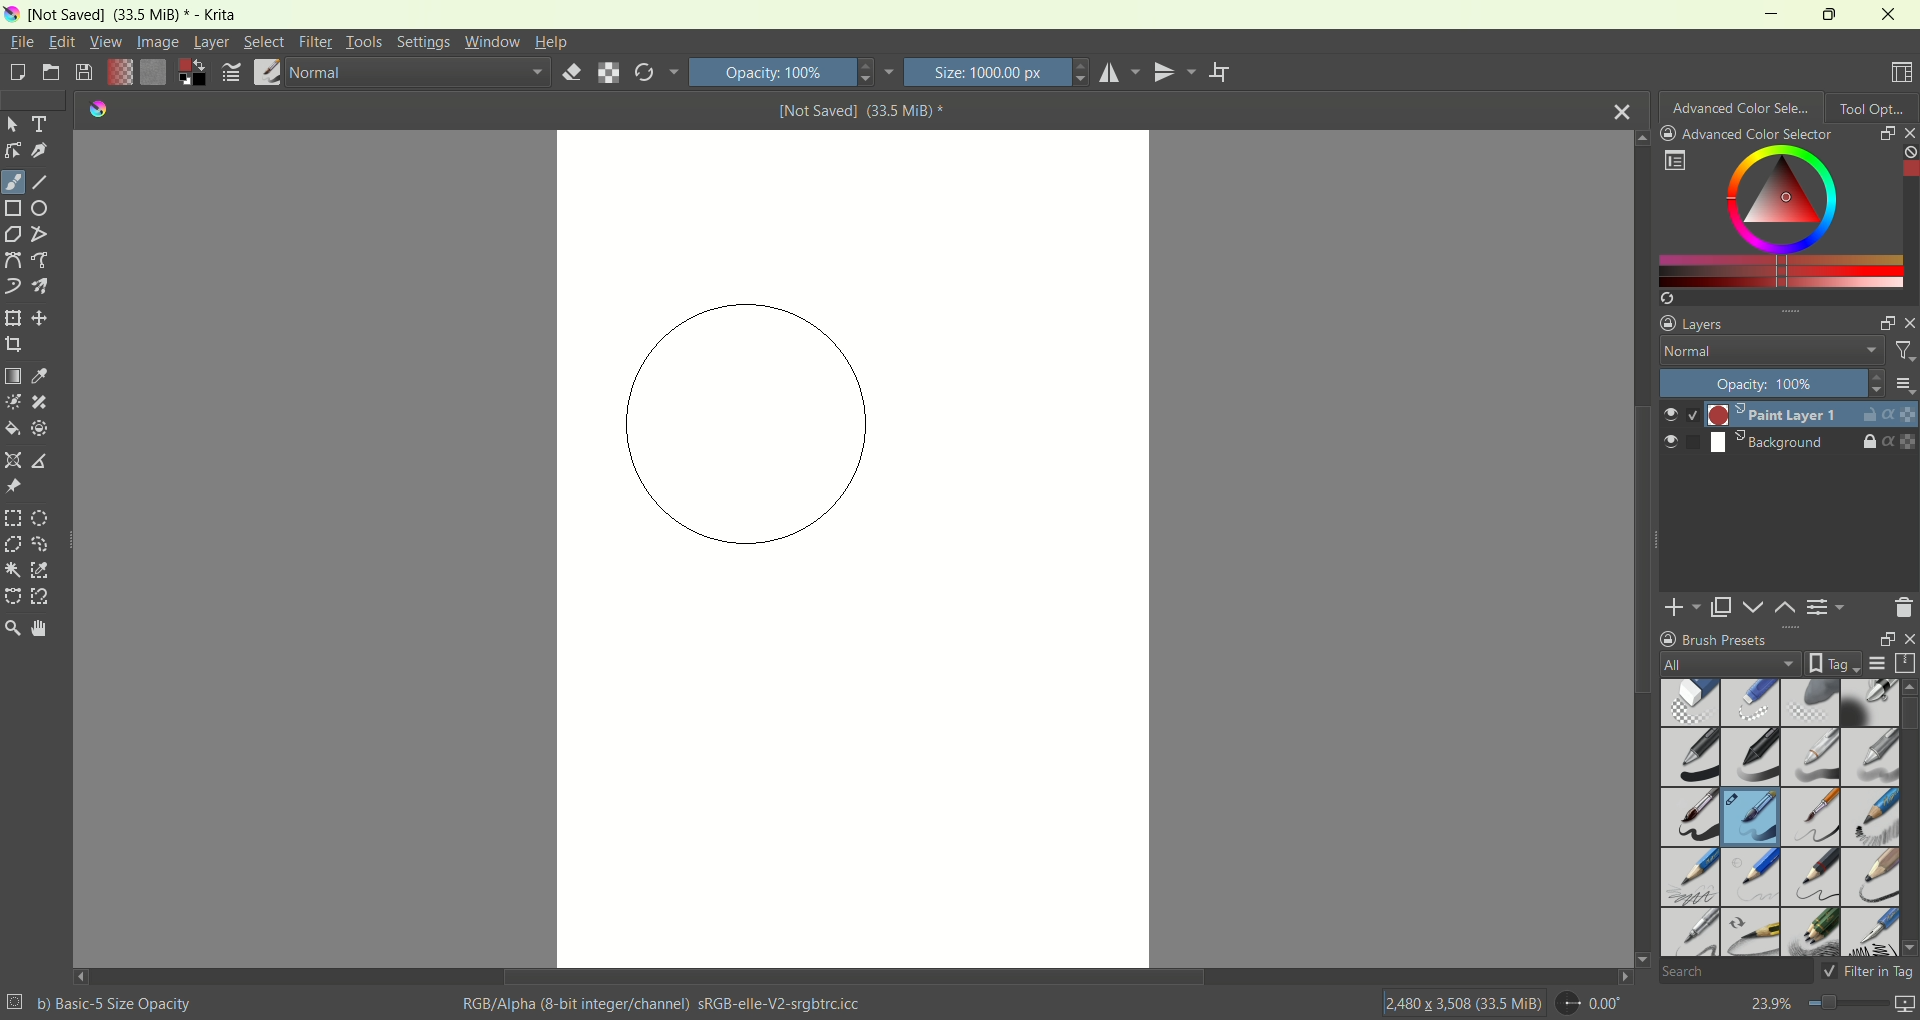 The height and width of the screenshot is (1020, 1920). I want to click on sample a color, so click(40, 375).